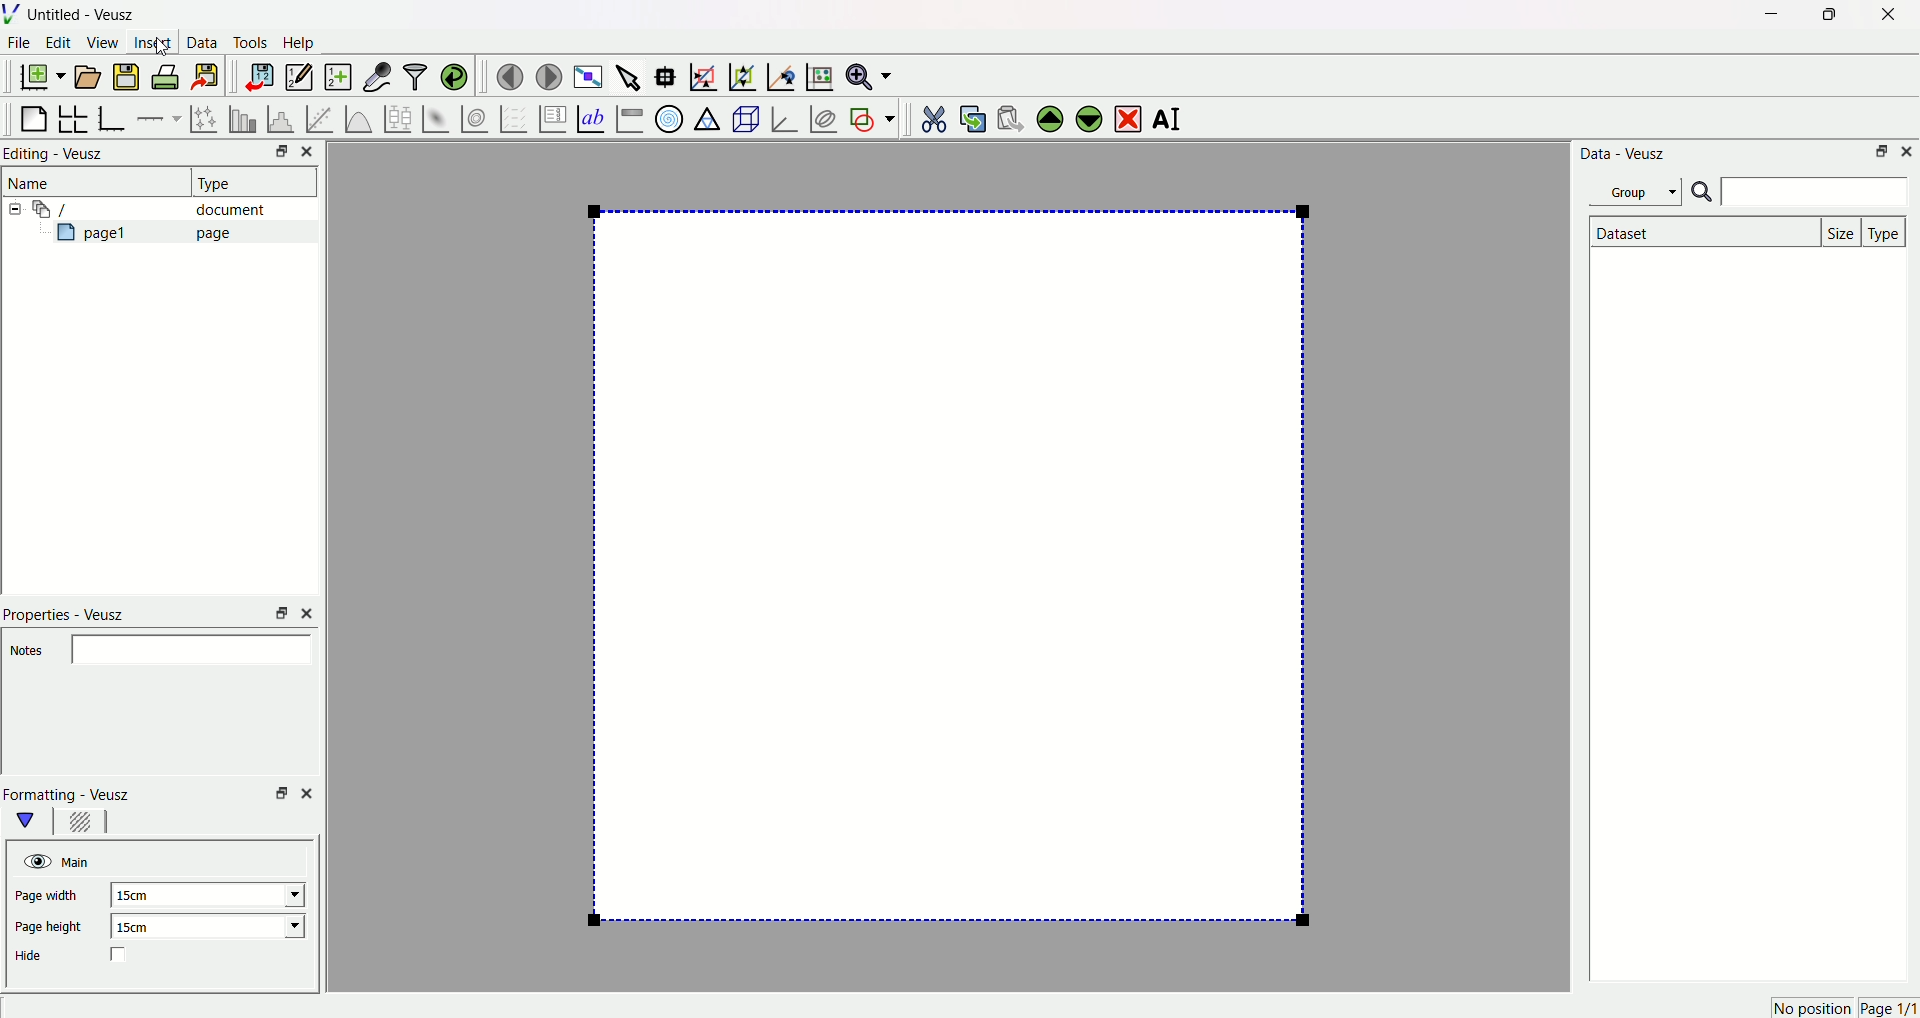 This screenshot has height=1018, width=1920. I want to click on Notes., so click(28, 652).